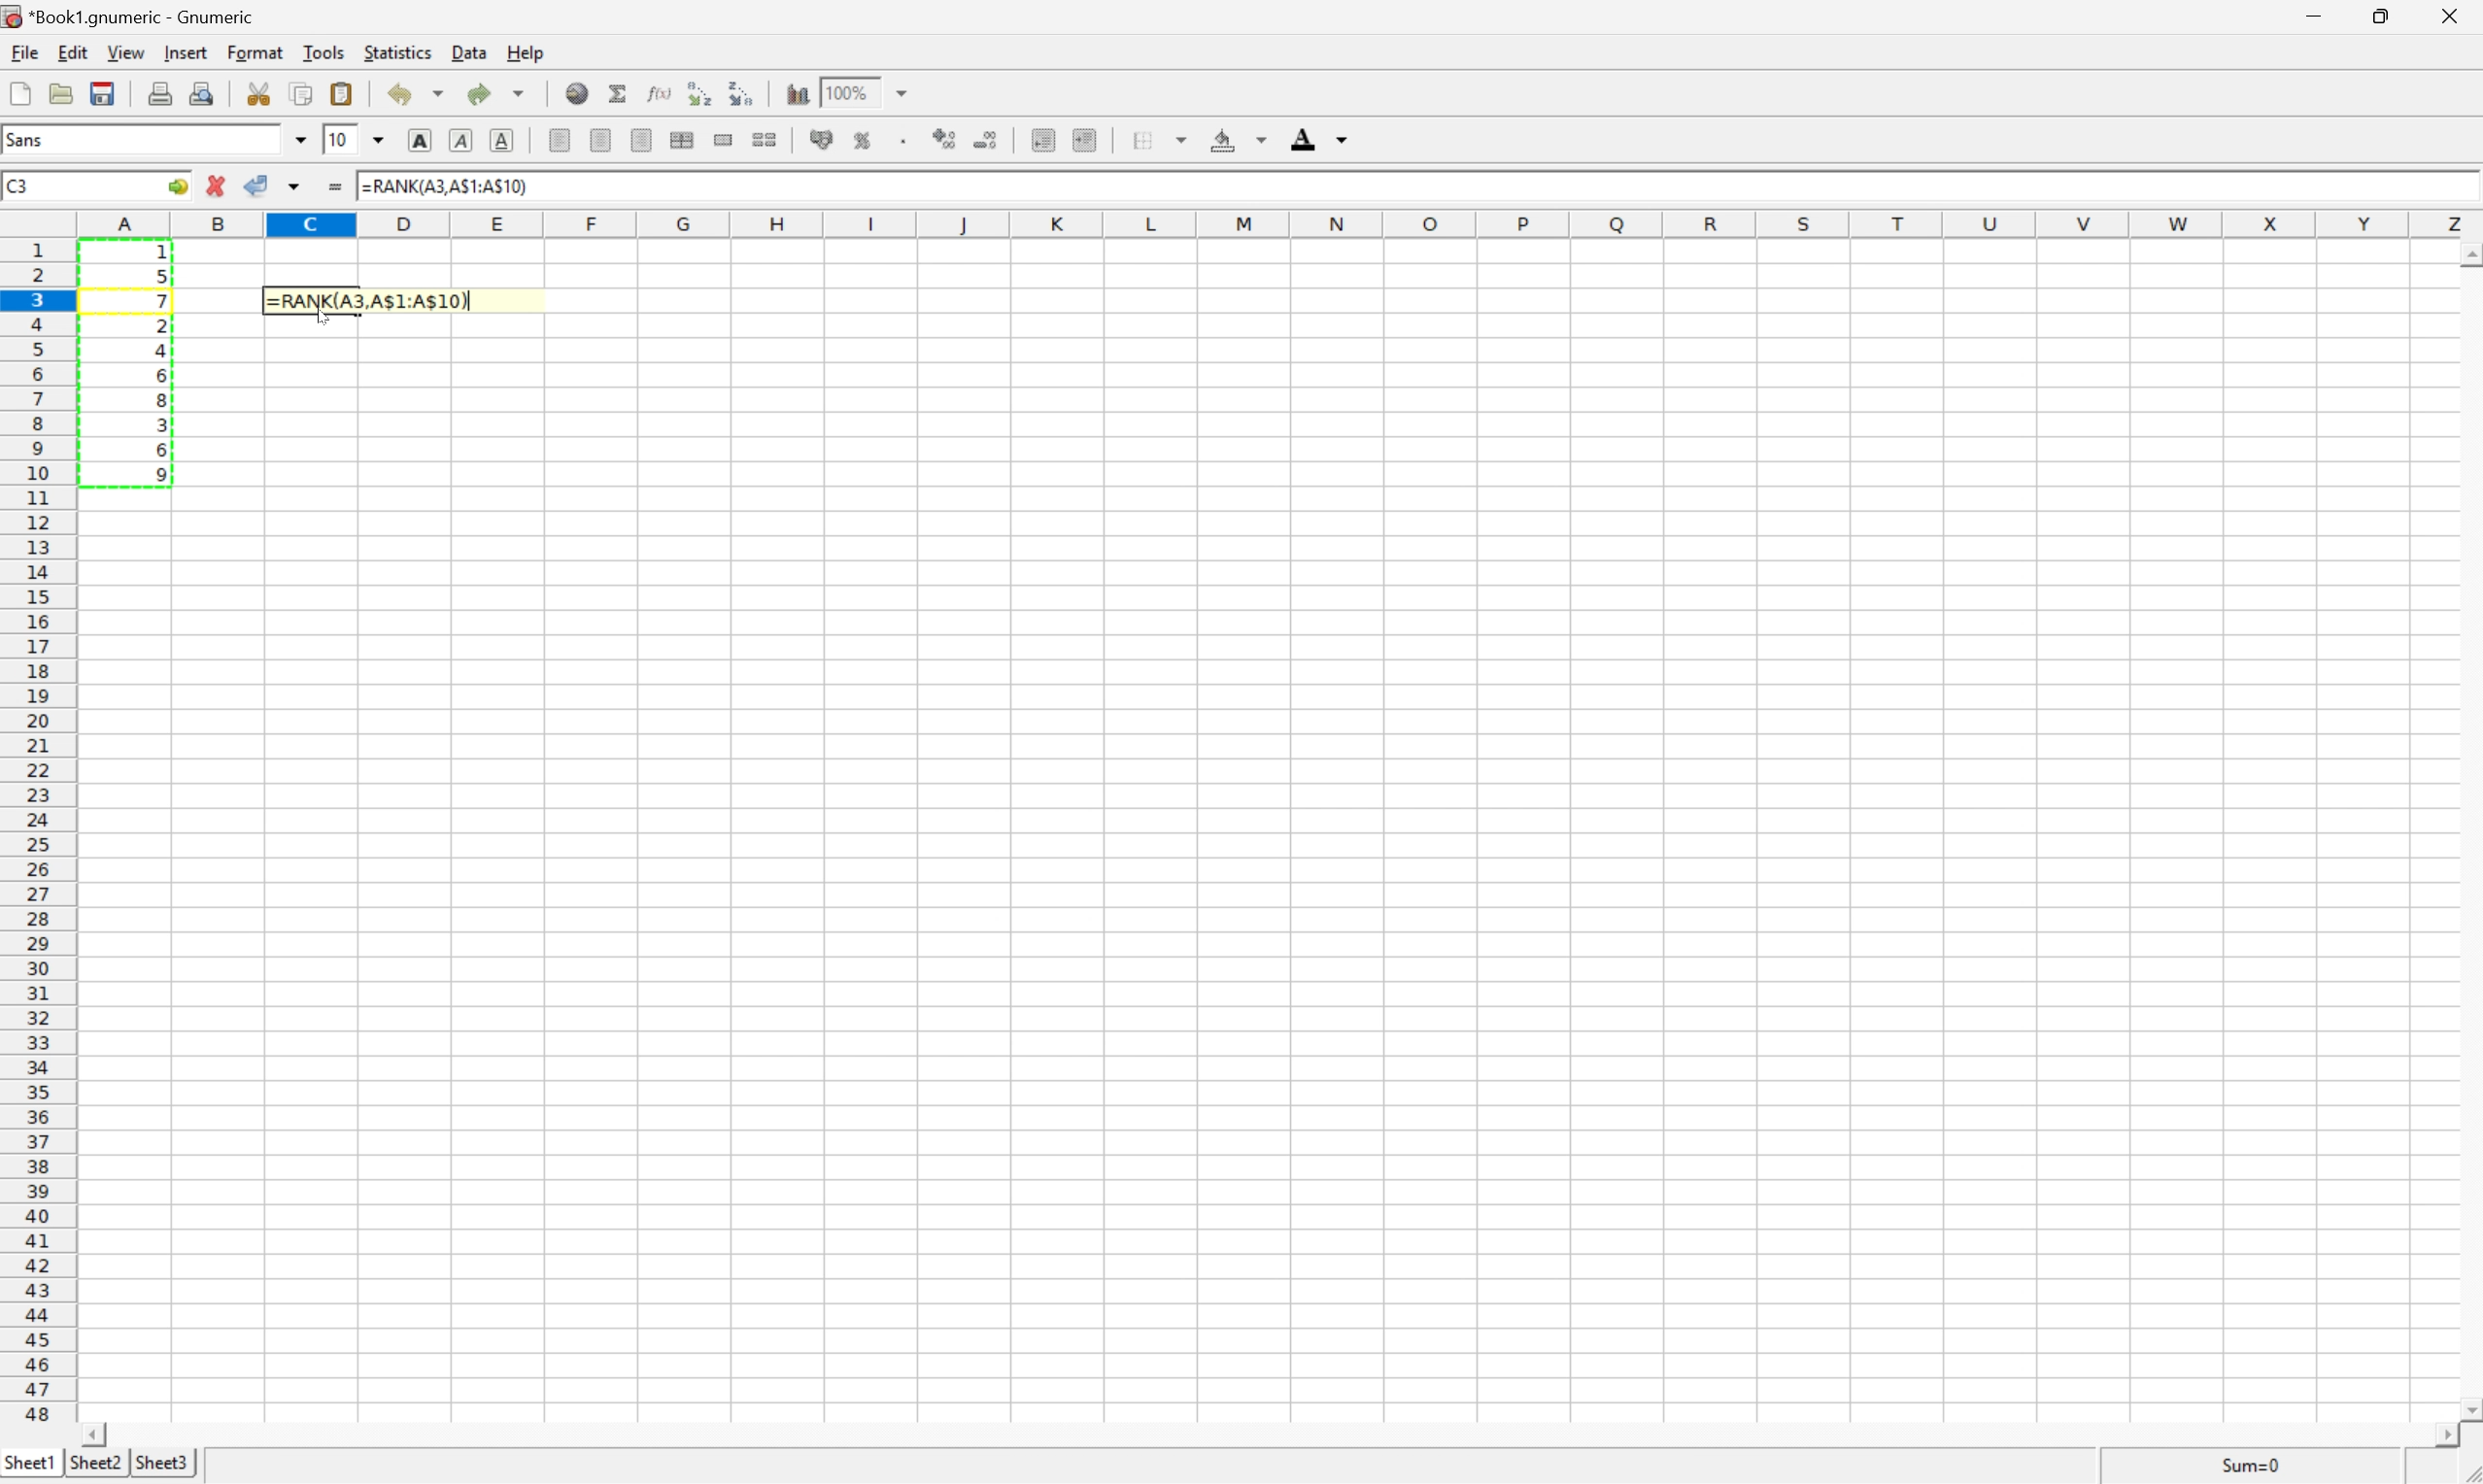 The image size is (2483, 1484). I want to click on split range of merged cells, so click(770, 137).